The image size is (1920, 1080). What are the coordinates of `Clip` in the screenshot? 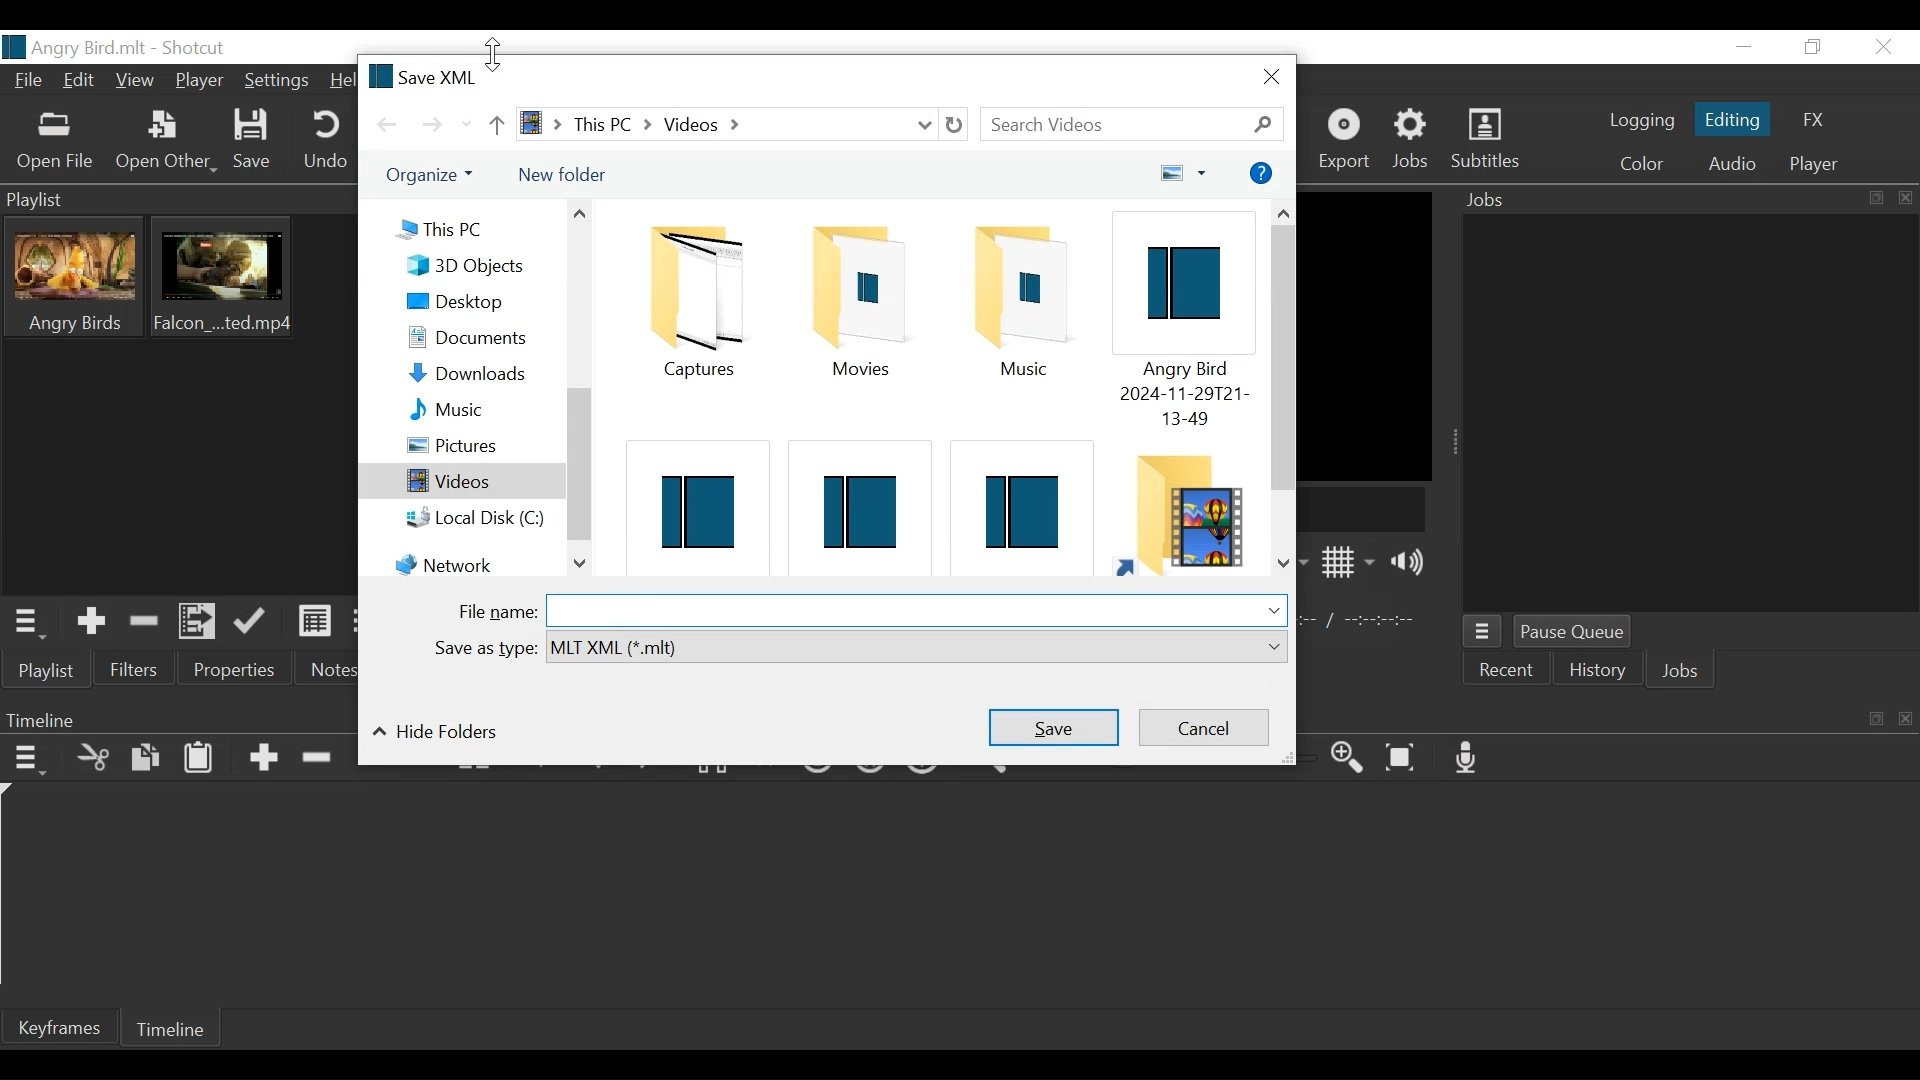 It's located at (68, 276).